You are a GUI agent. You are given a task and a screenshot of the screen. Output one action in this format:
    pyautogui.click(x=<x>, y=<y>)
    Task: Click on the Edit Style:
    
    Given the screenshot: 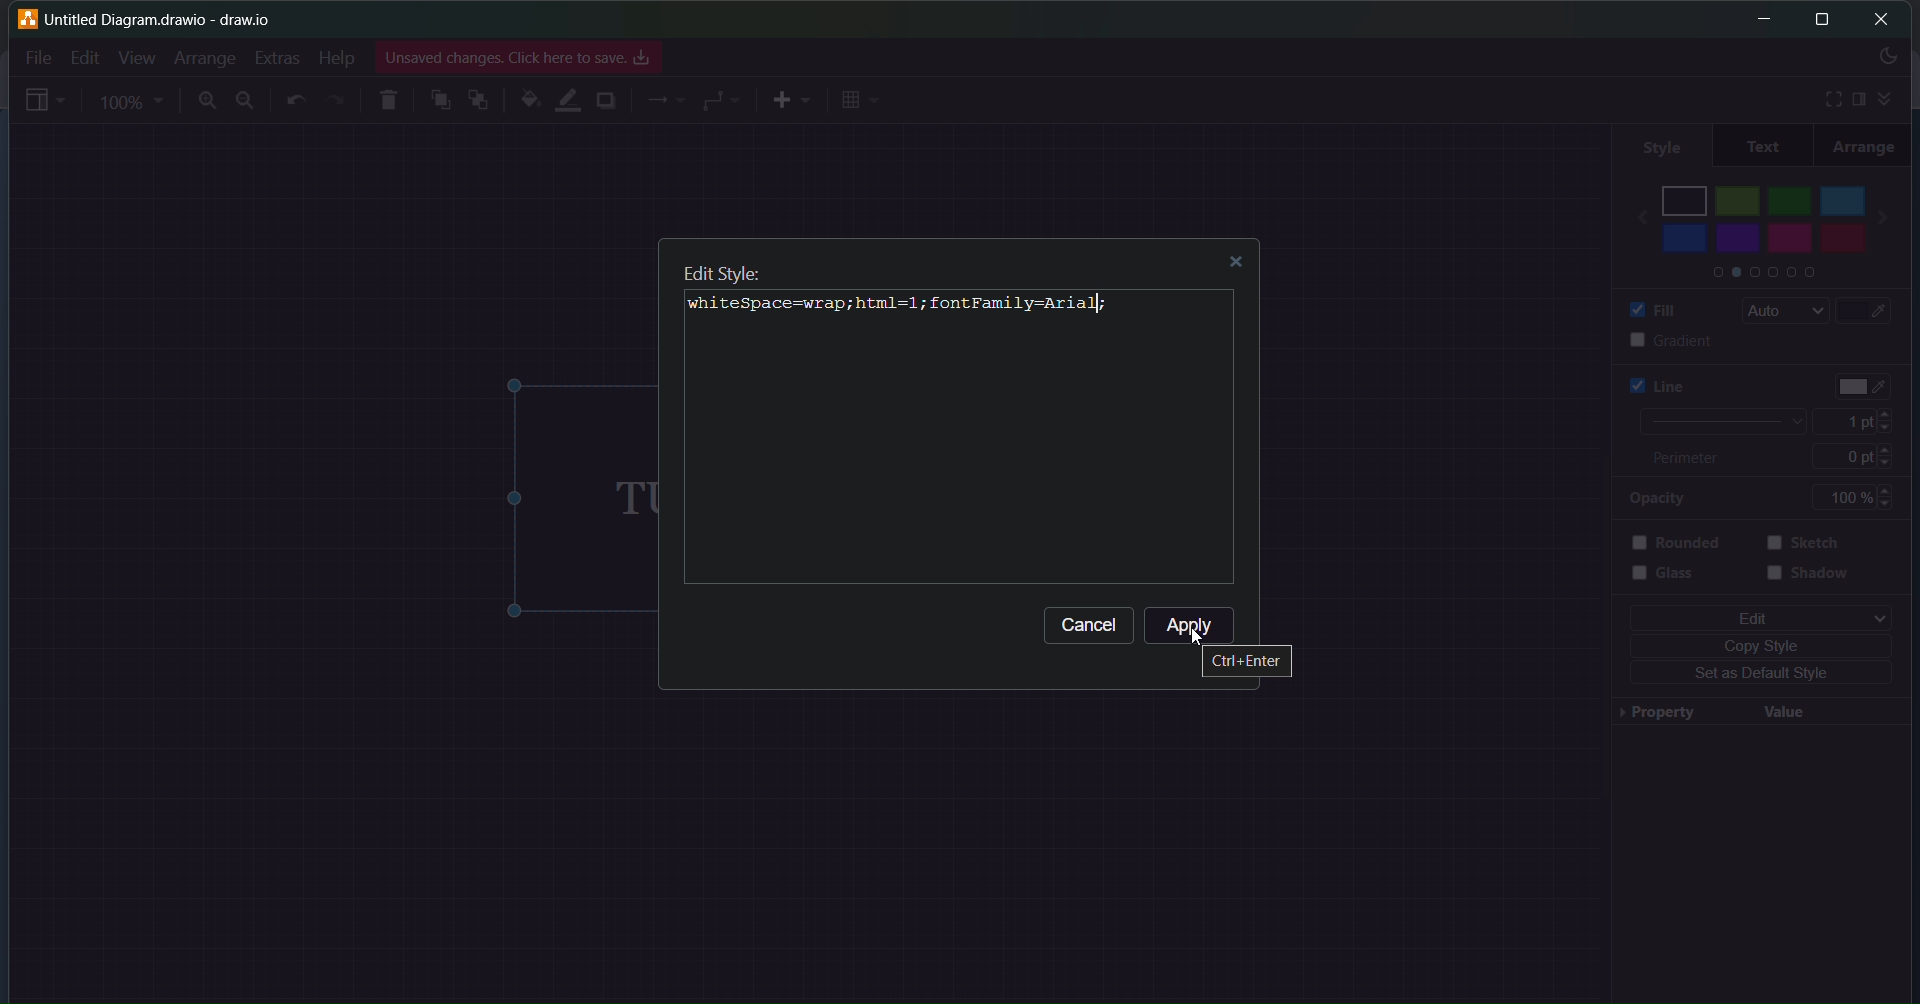 What is the action you would take?
    pyautogui.click(x=721, y=270)
    